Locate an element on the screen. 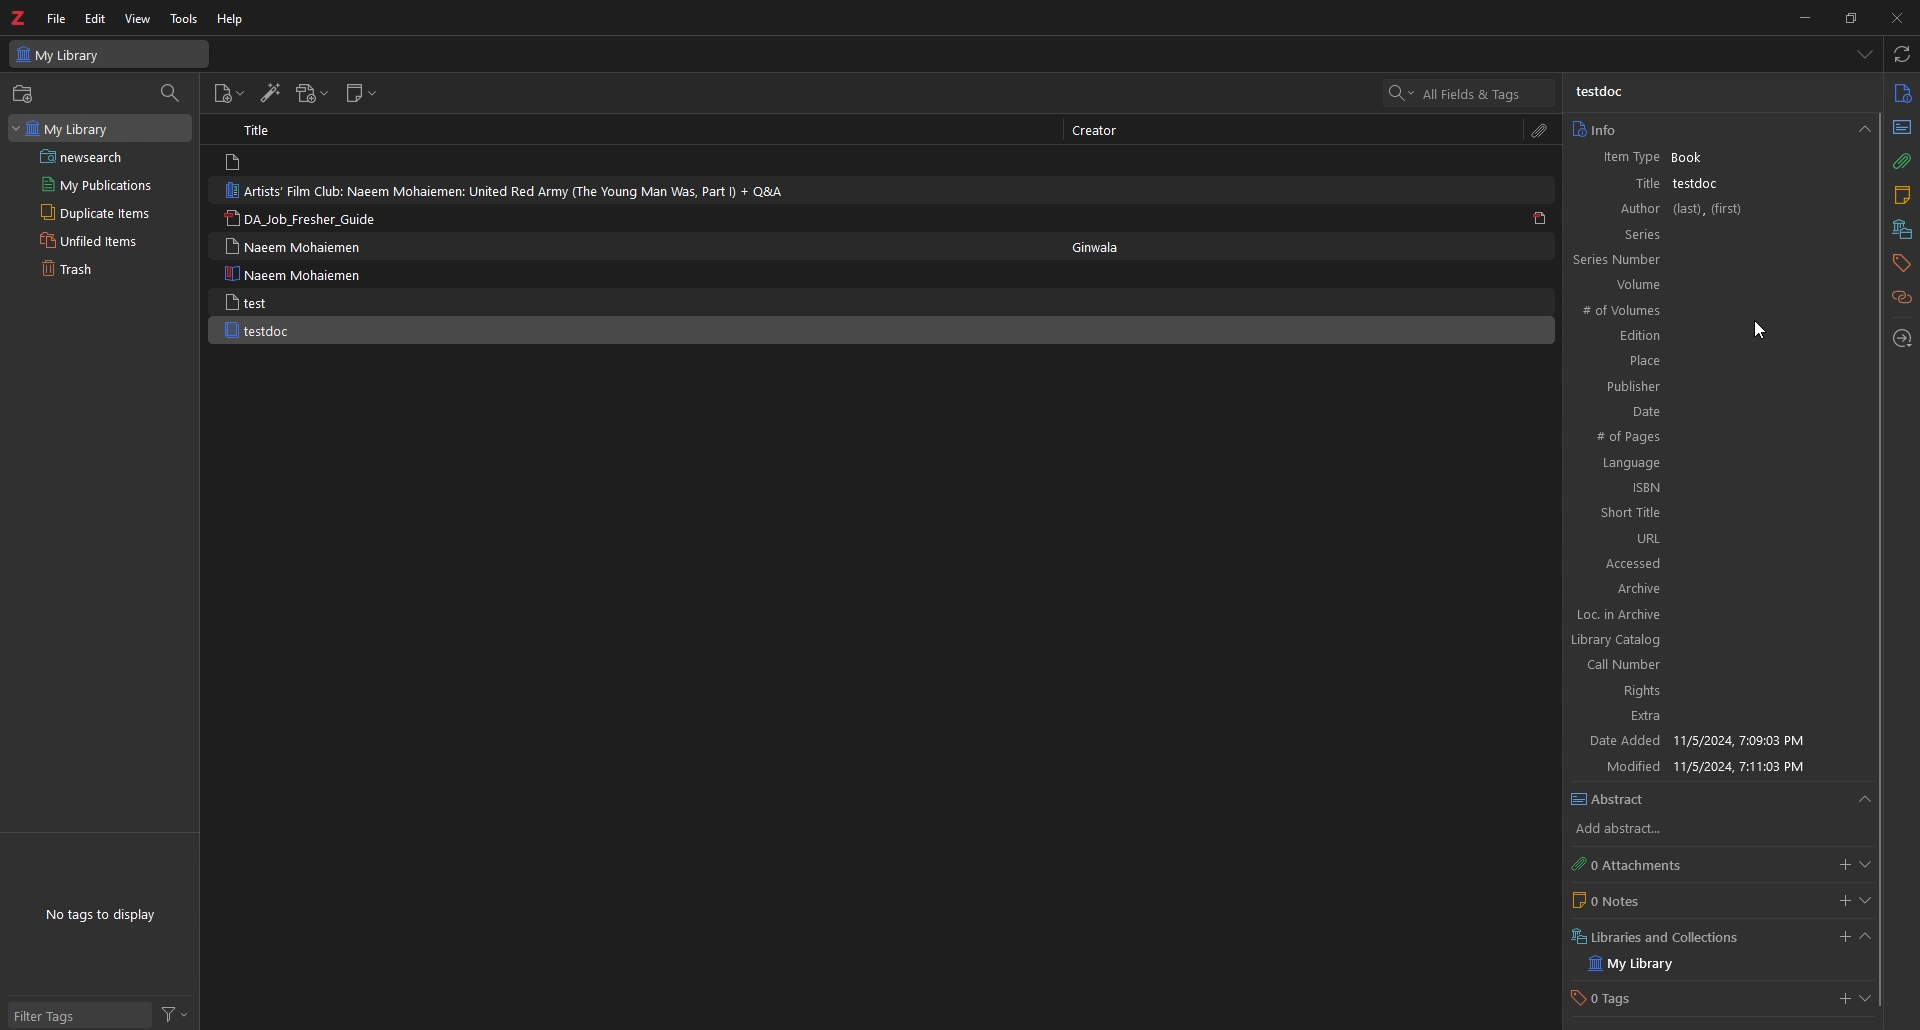 The width and height of the screenshot is (1920, 1030). filter is located at coordinates (175, 1015).